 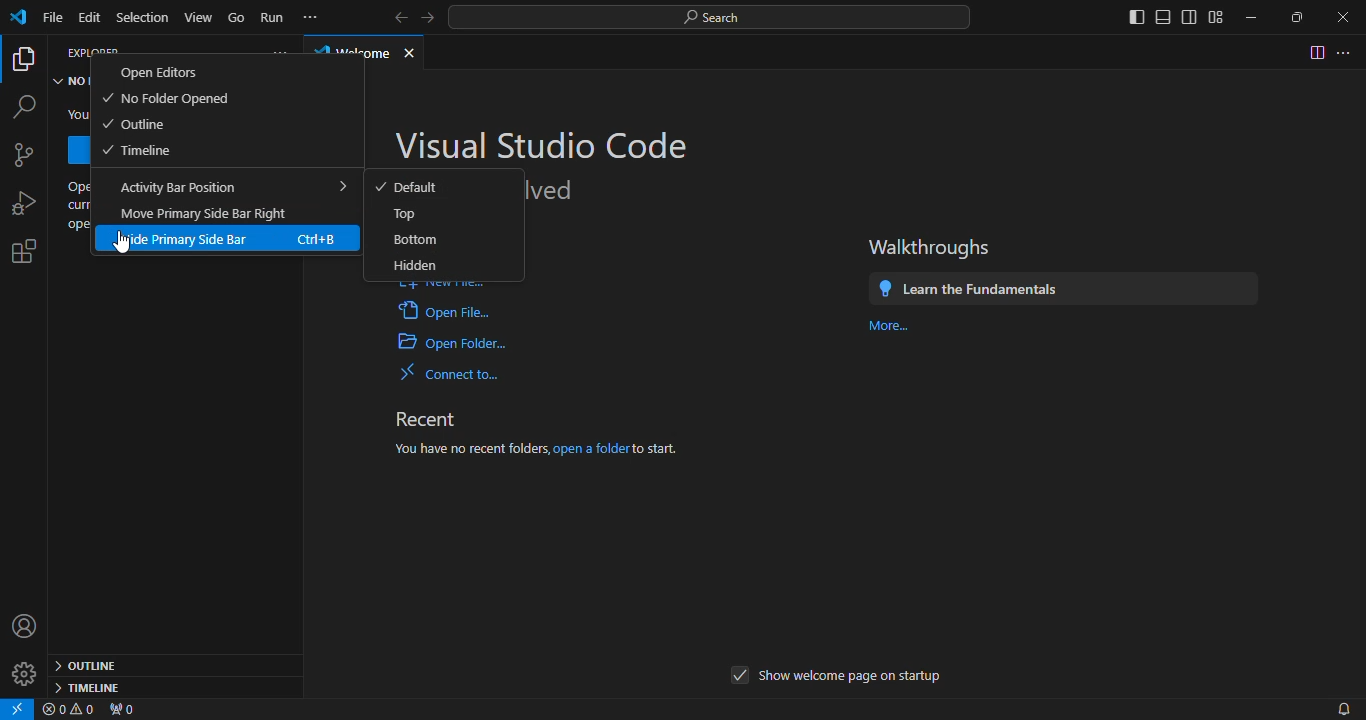 What do you see at coordinates (228, 186) in the screenshot?
I see `Activity Bar Position` at bounding box center [228, 186].